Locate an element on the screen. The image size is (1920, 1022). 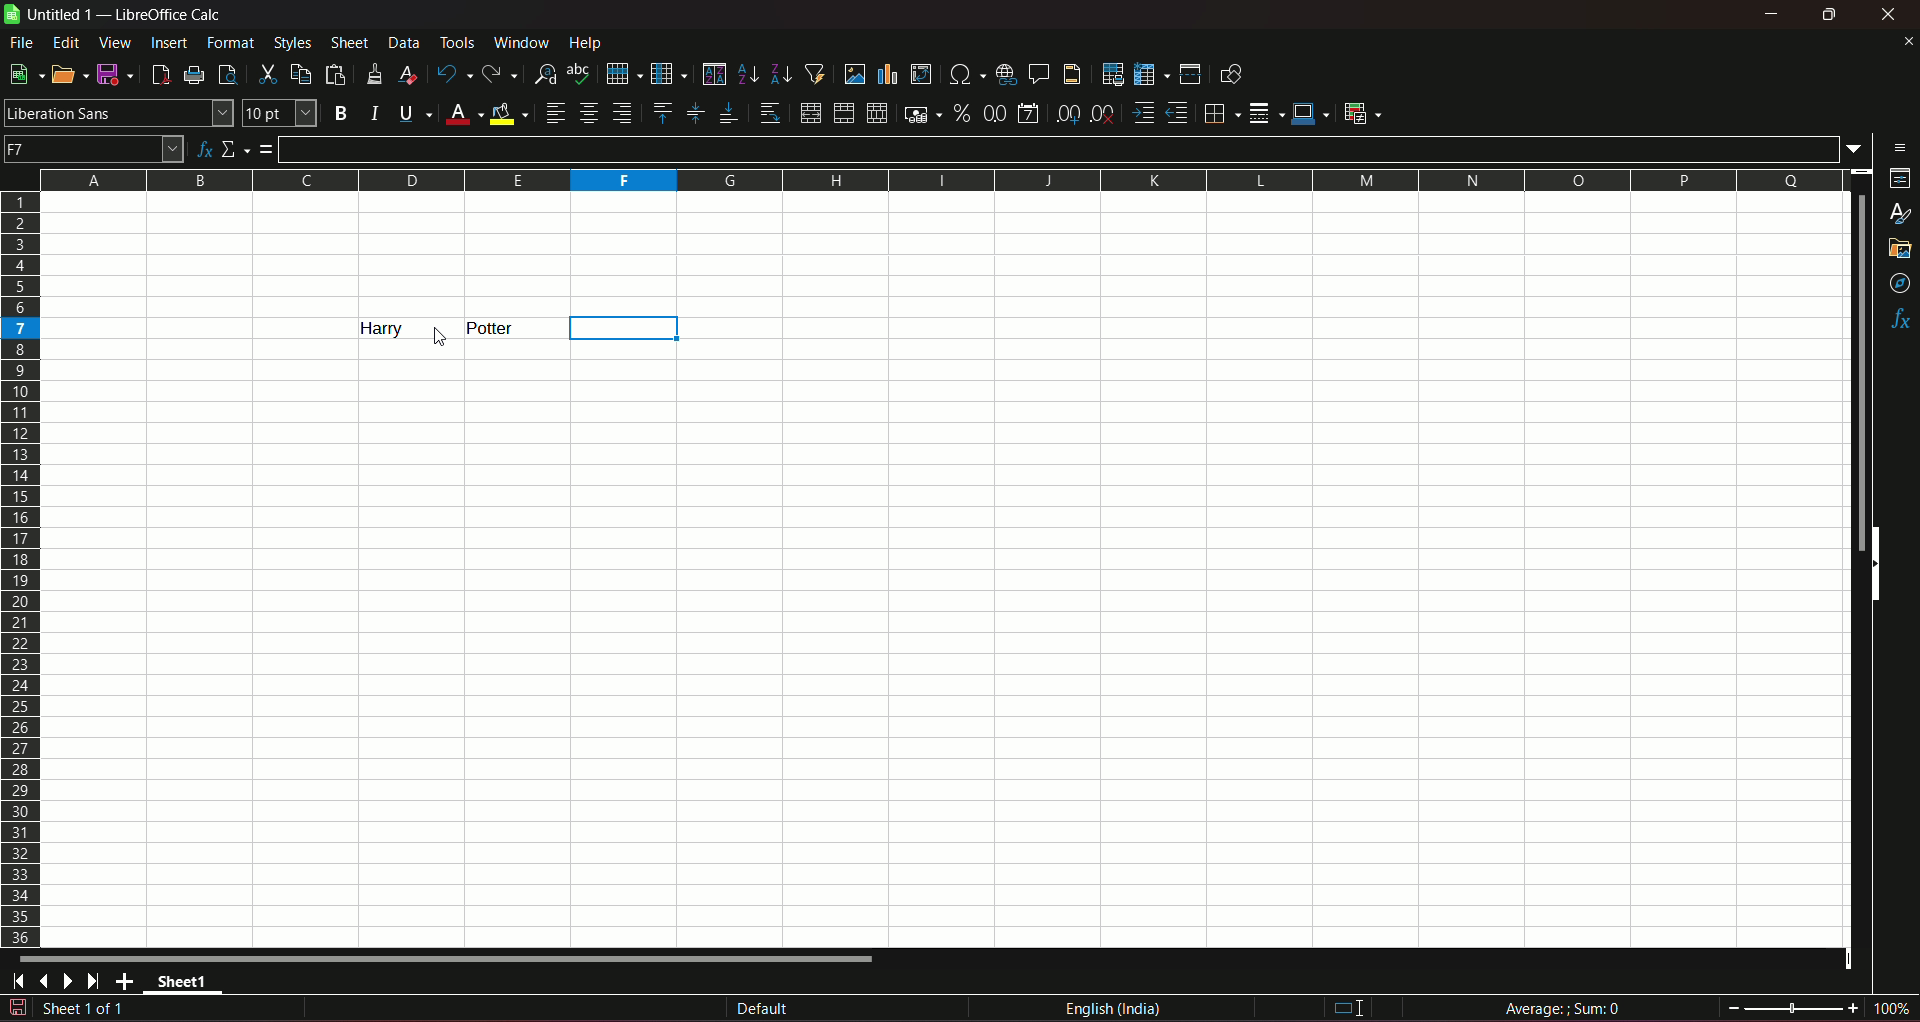
formula is located at coordinates (267, 149).